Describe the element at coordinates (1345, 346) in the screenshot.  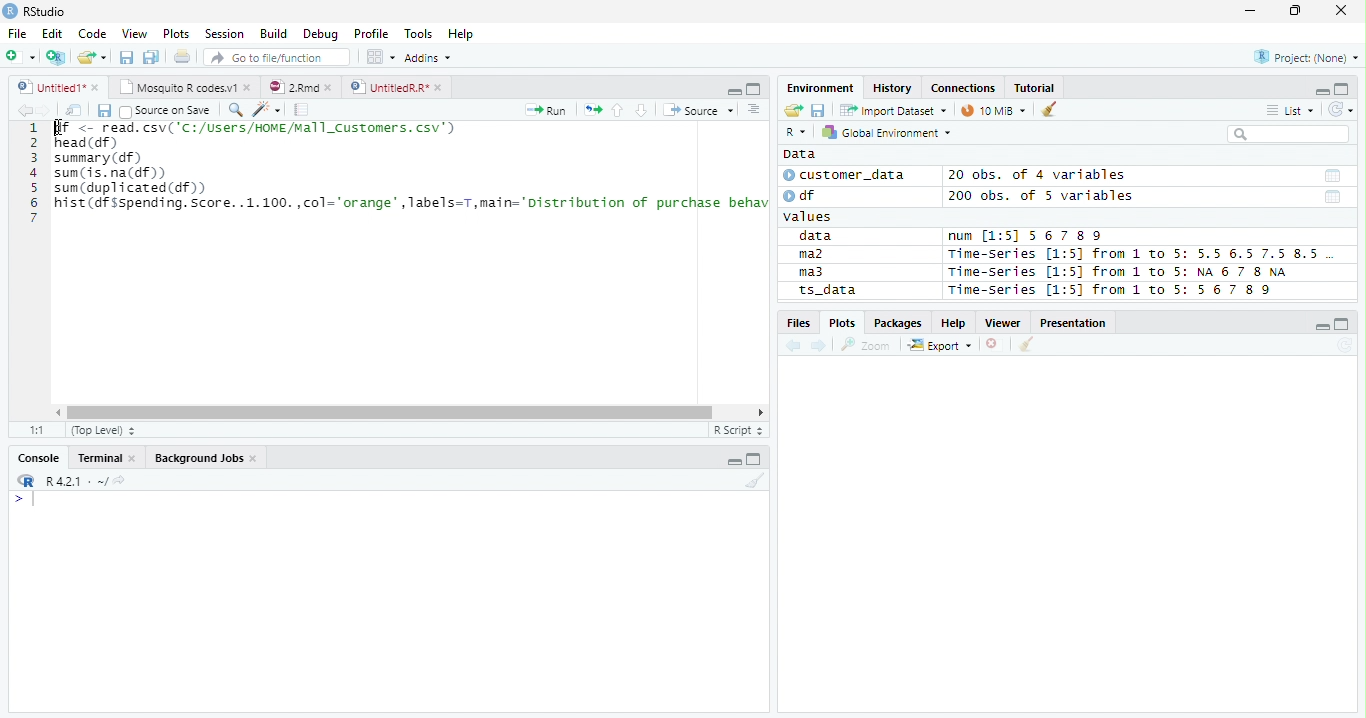
I see `Refresh` at that location.